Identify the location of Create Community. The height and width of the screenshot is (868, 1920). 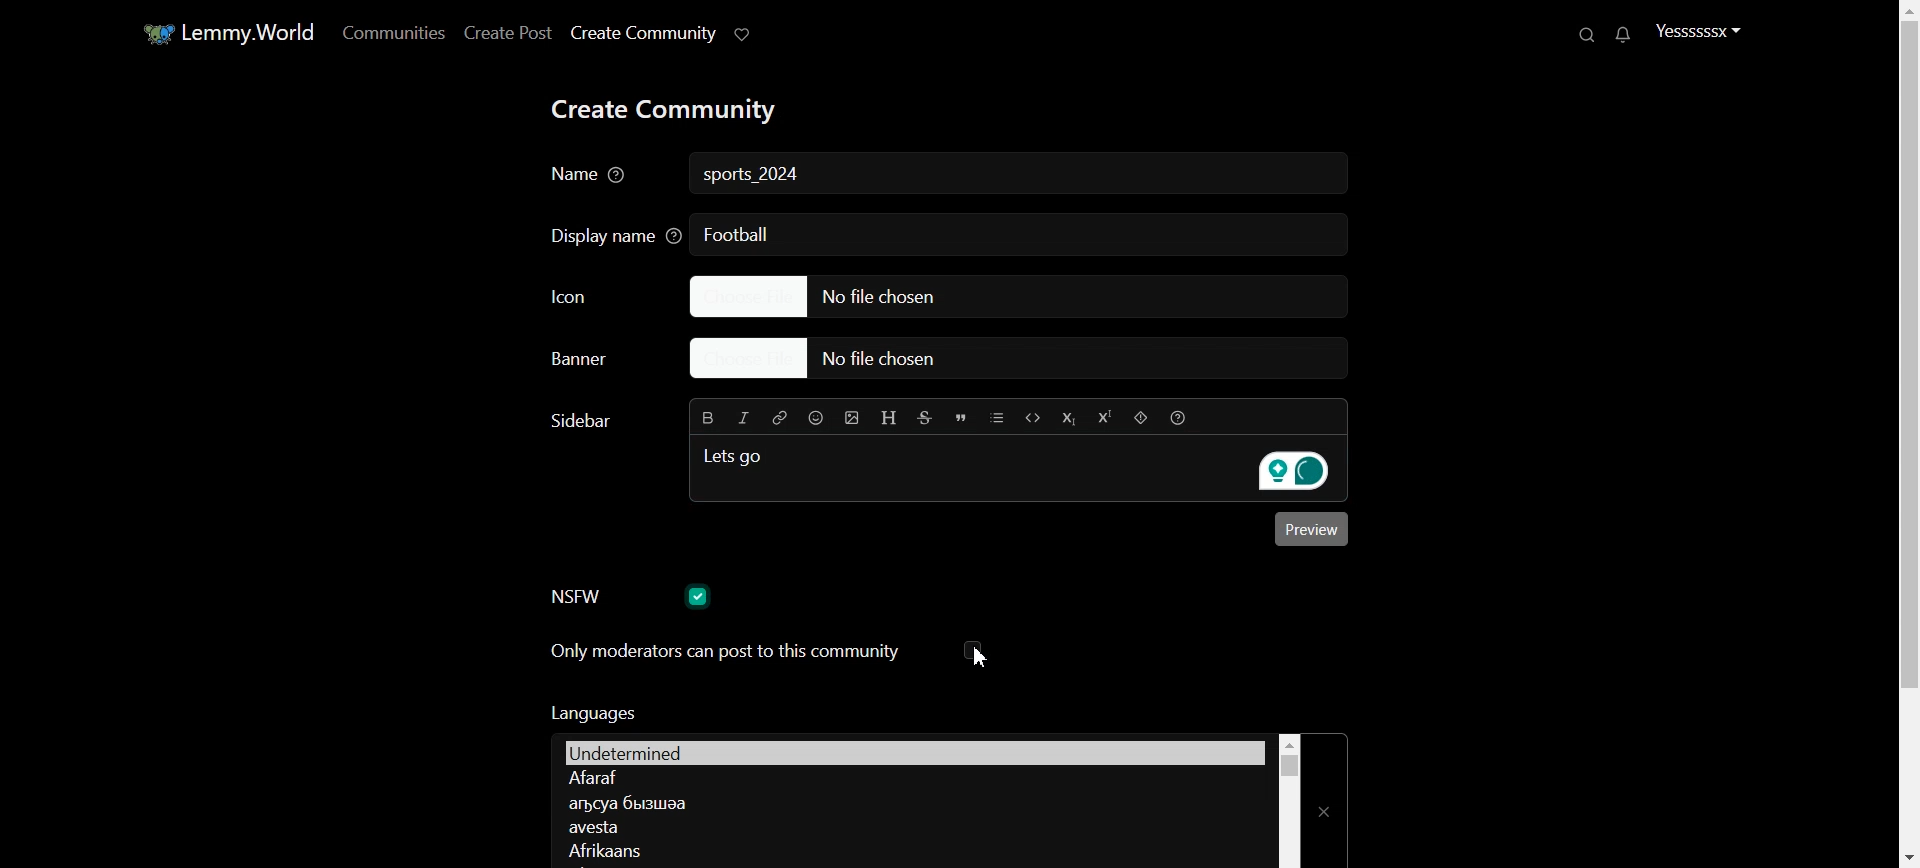
(642, 33).